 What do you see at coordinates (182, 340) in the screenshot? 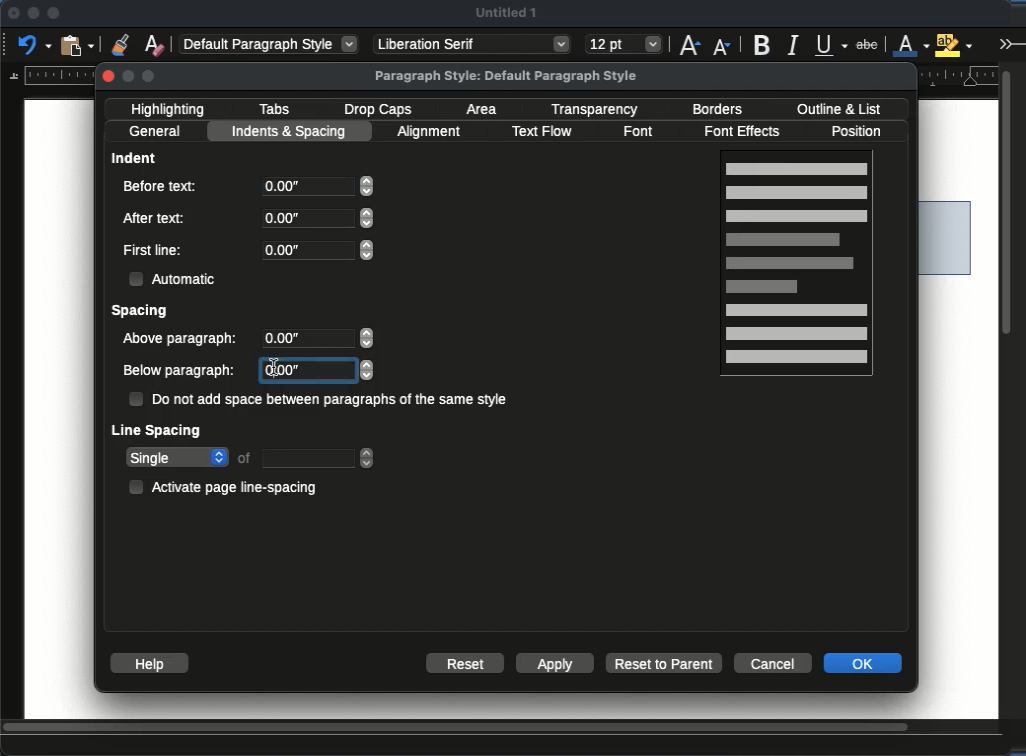
I see `above paragraph` at bounding box center [182, 340].